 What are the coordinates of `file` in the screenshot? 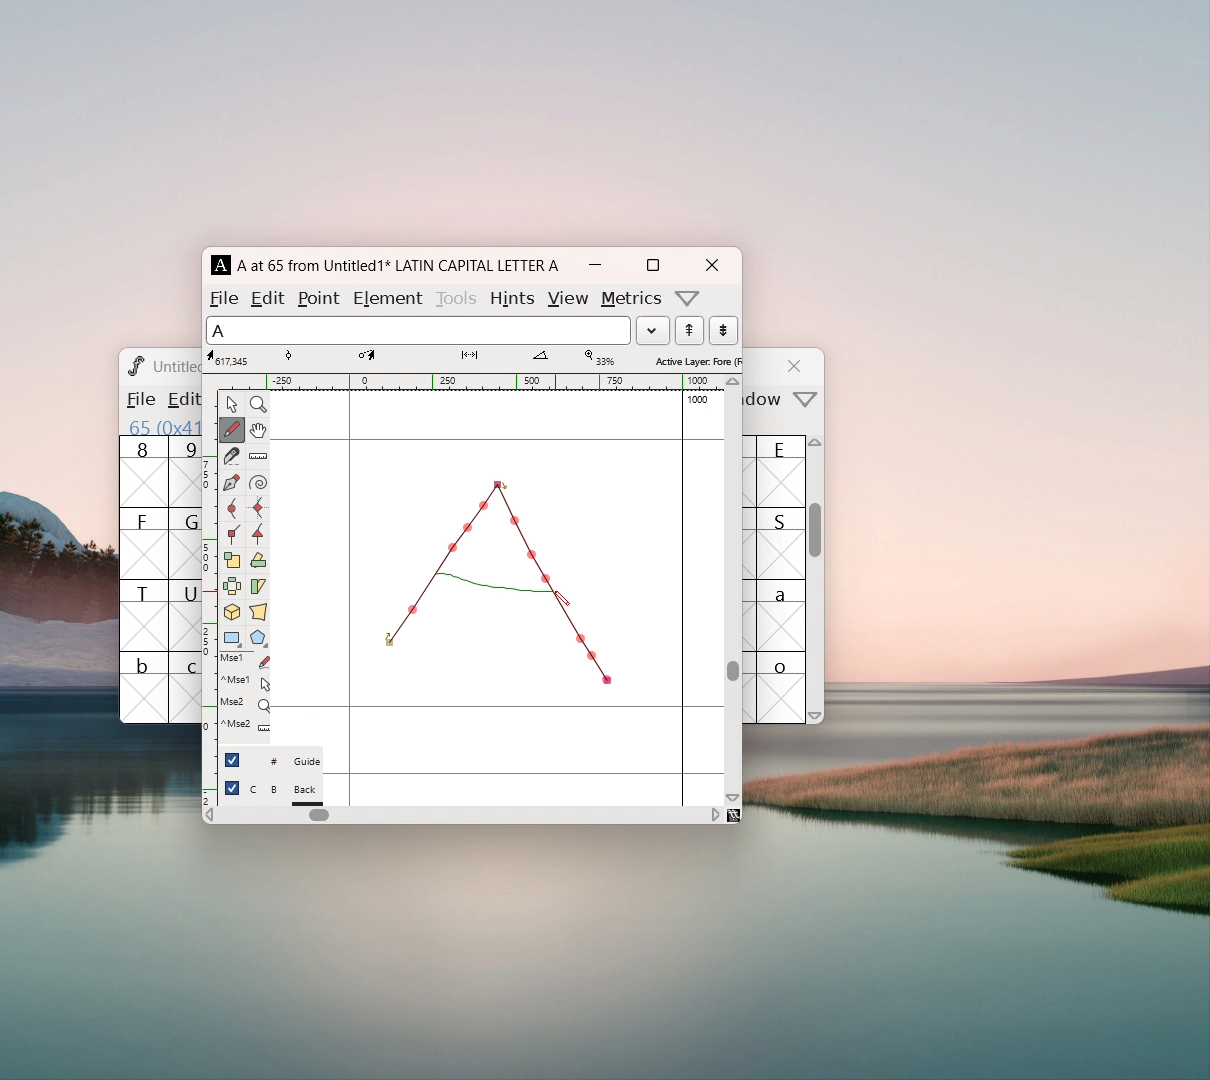 It's located at (139, 399).